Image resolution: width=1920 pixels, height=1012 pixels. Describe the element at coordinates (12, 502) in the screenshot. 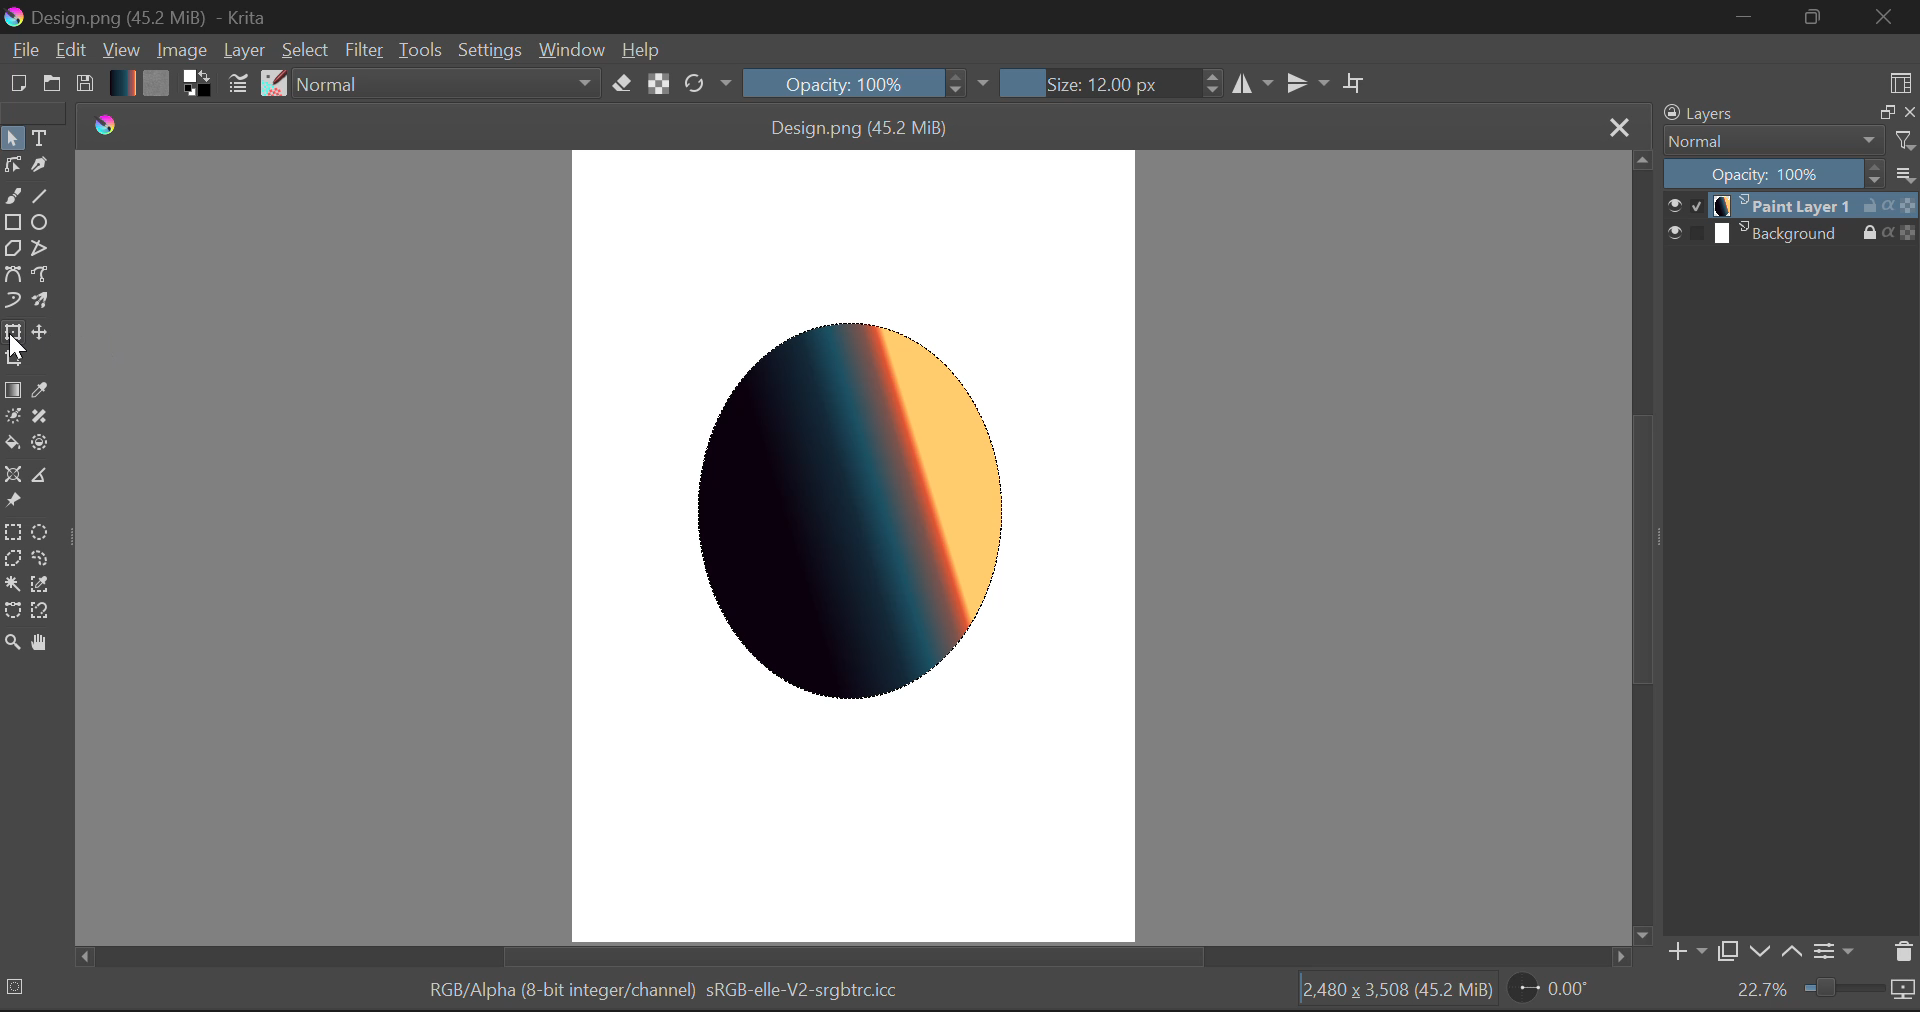

I see `Reference Image` at that location.